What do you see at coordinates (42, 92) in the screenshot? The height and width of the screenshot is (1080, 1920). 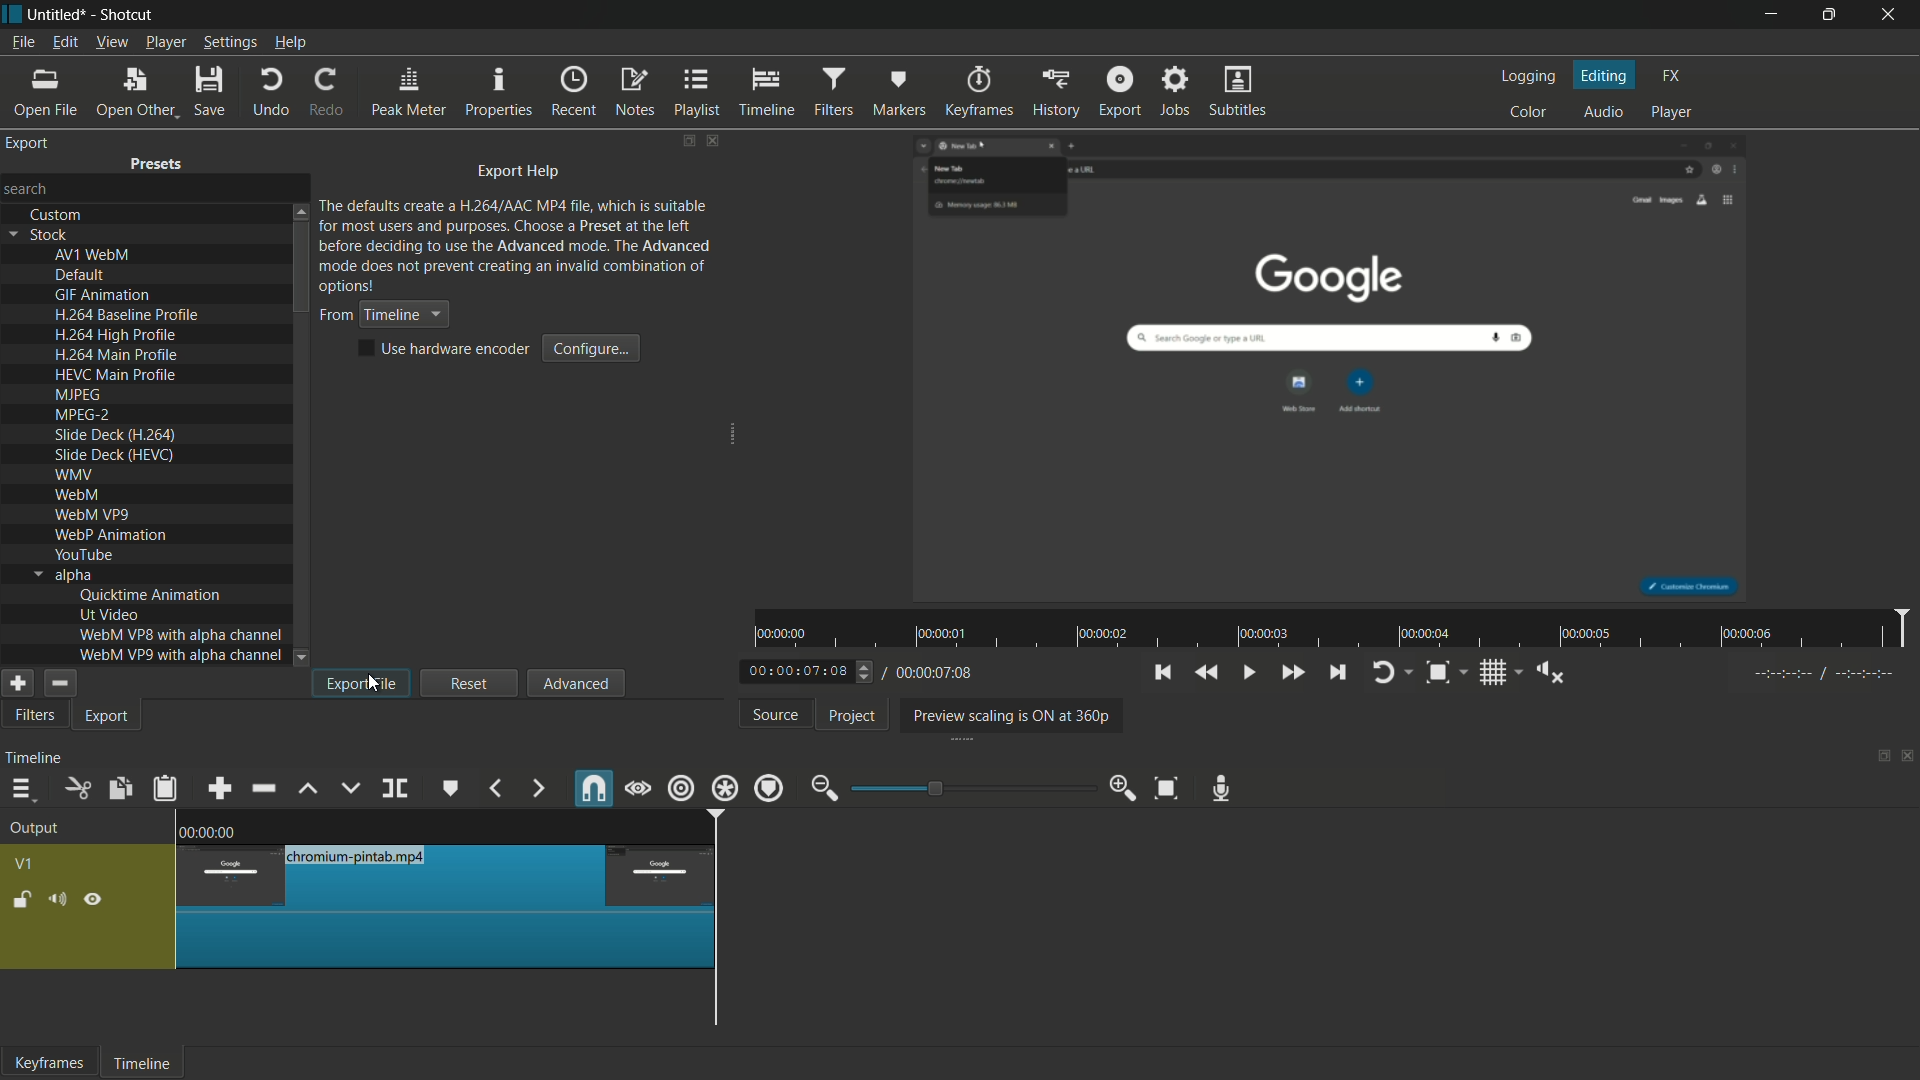 I see `open file` at bounding box center [42, 92].